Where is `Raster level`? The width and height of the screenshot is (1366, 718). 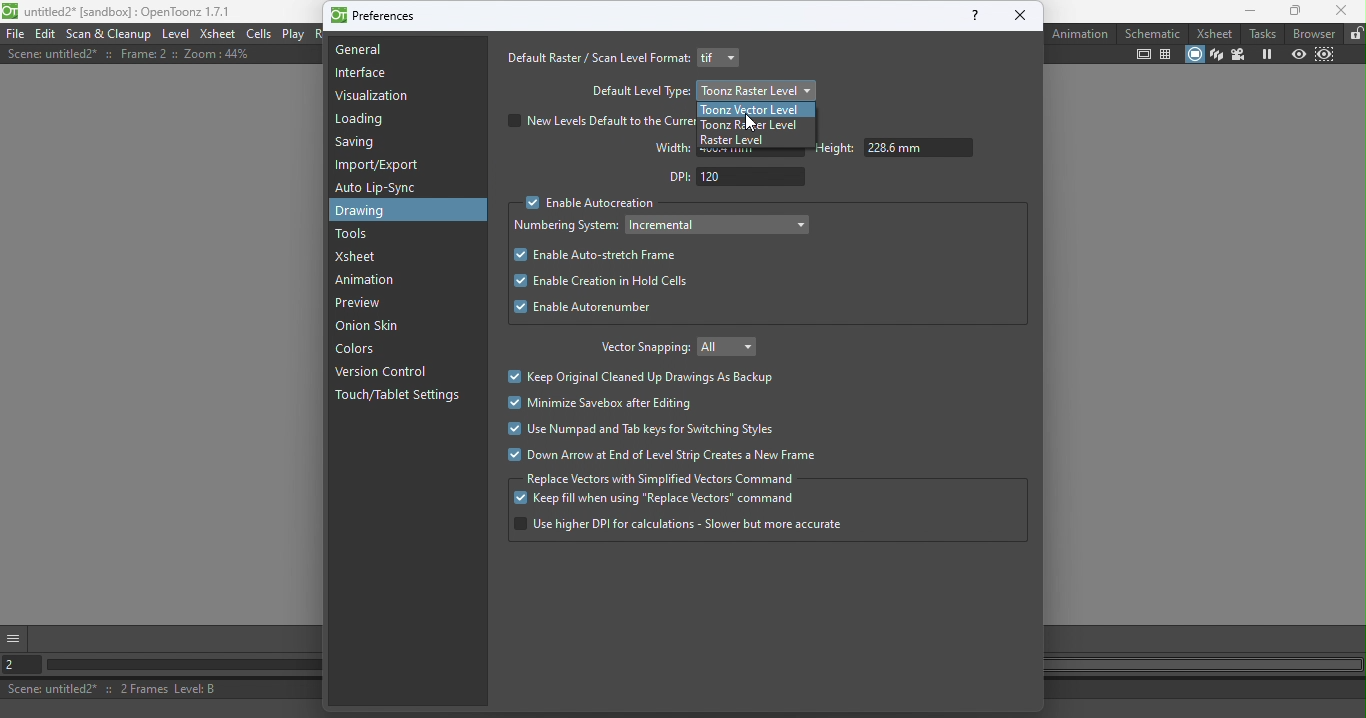
Raster level is located at coordinates (730, 139).